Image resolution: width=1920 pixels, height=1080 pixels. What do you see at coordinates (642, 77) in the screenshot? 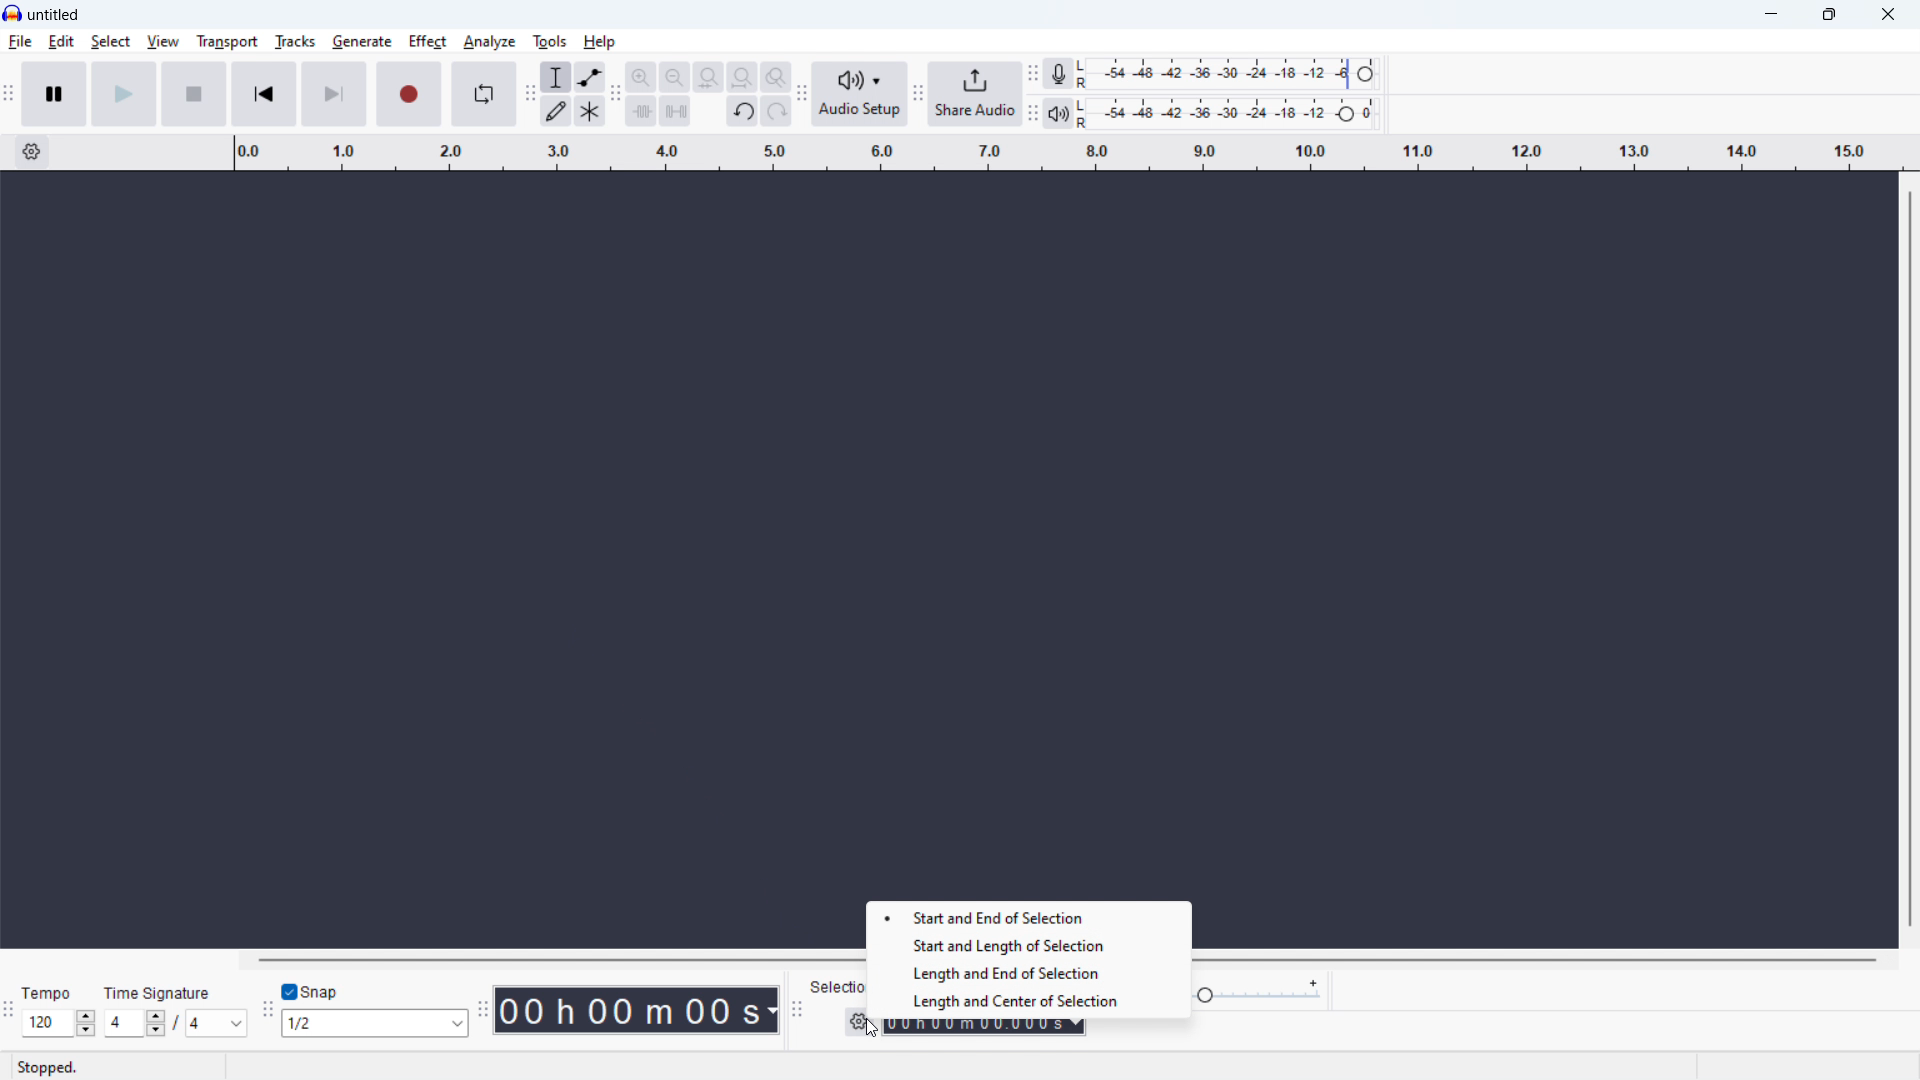
I see `zoom in` at bounding box center [642, 77].